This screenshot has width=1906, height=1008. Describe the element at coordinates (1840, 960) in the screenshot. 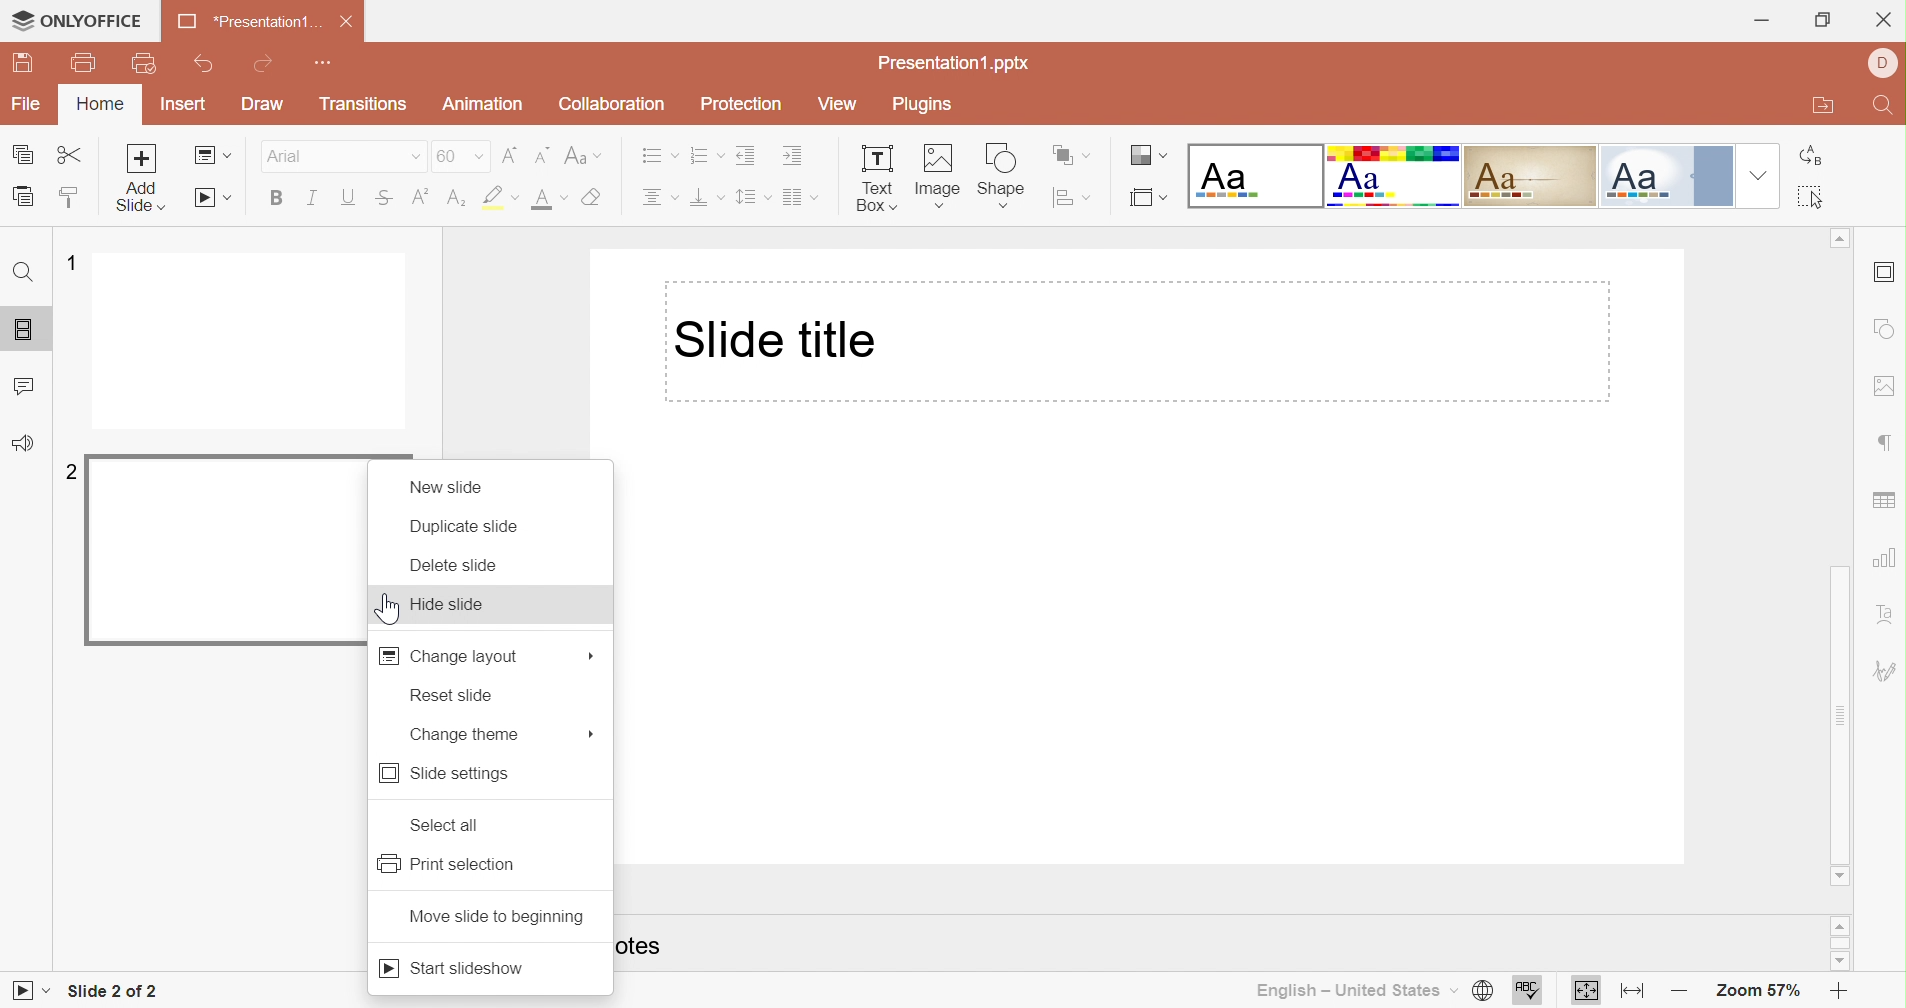

I see `Scroll Down` at that location.